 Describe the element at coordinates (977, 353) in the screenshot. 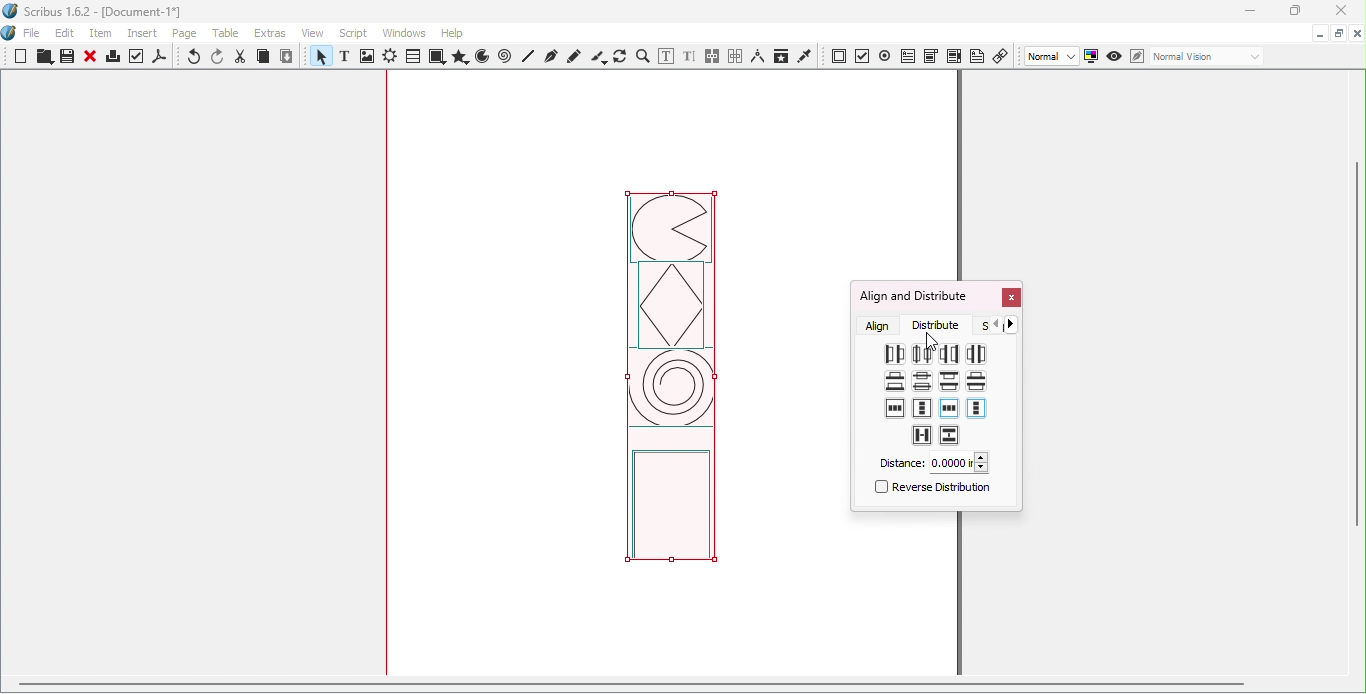

I see `Make horizontal gaps between items equal` at that location.